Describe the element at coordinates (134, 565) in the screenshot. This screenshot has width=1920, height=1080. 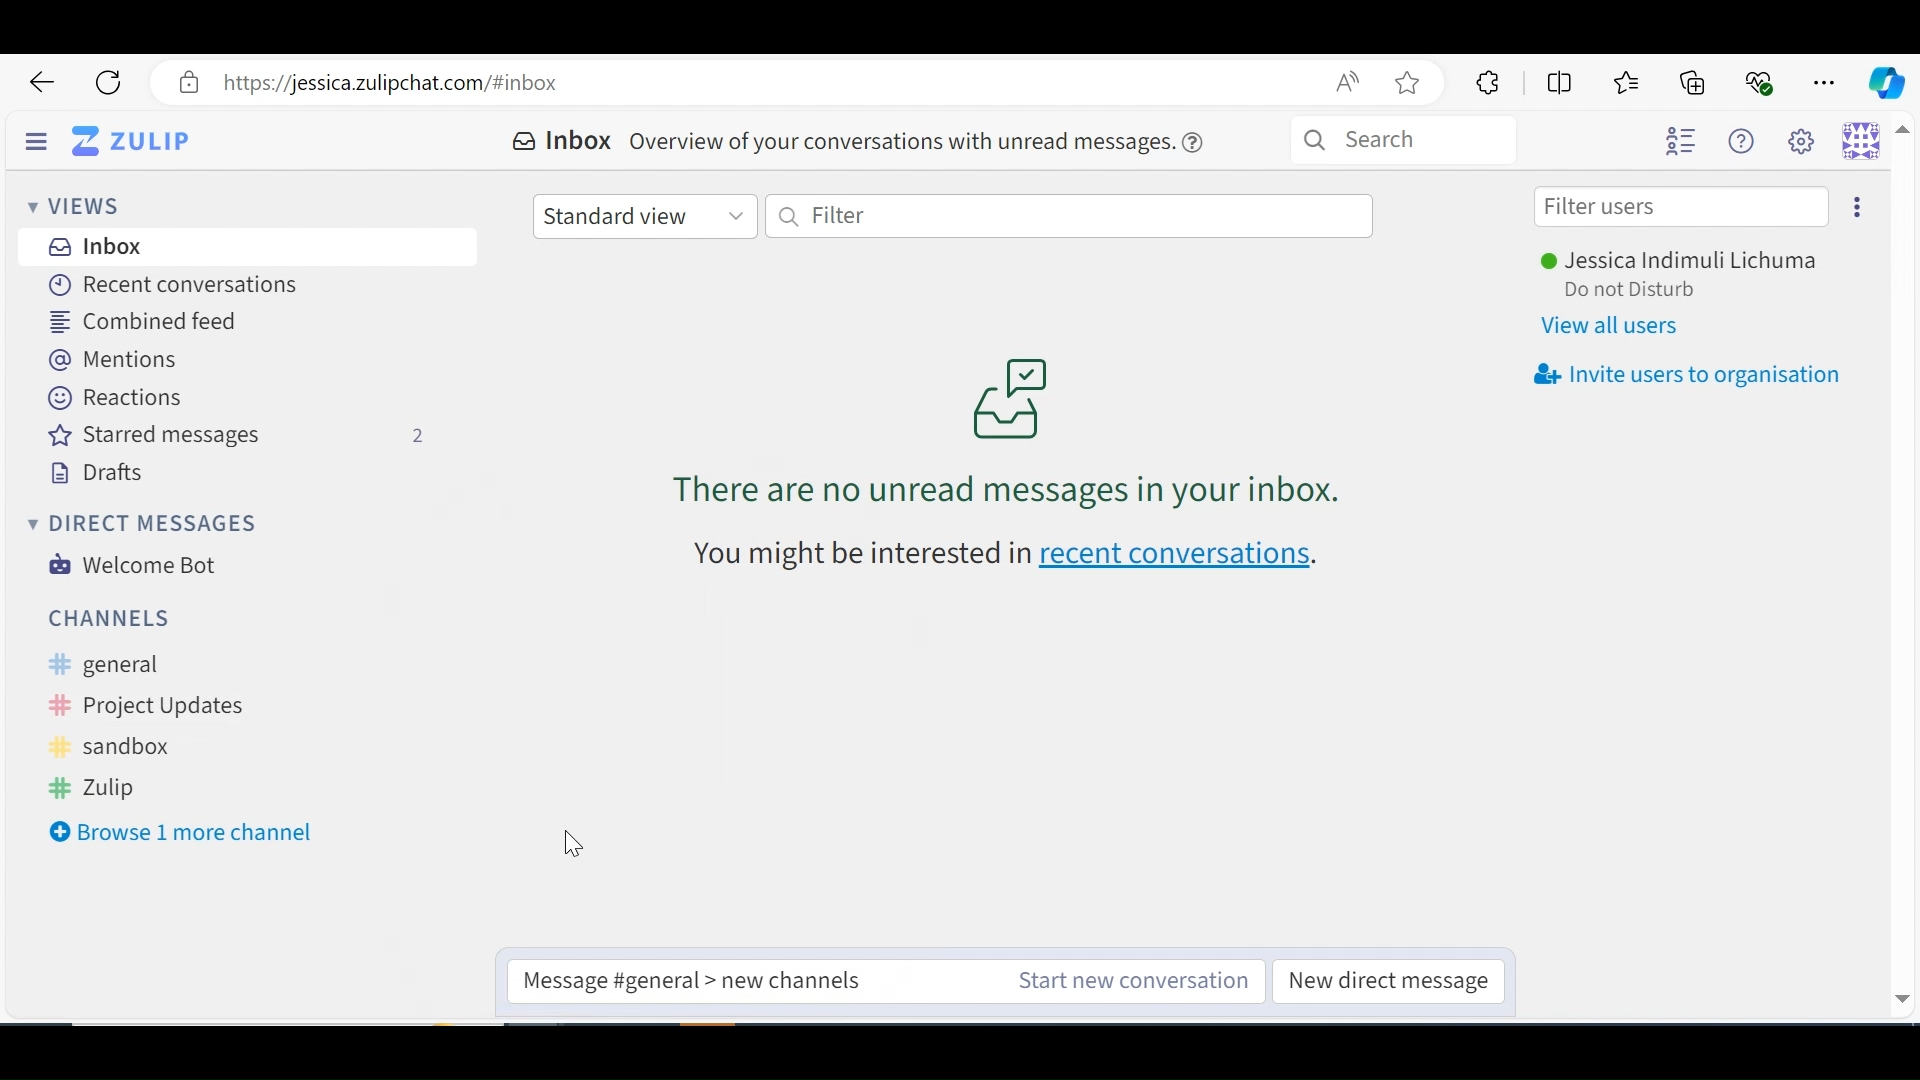
I see `Welcome Bot` at that location.